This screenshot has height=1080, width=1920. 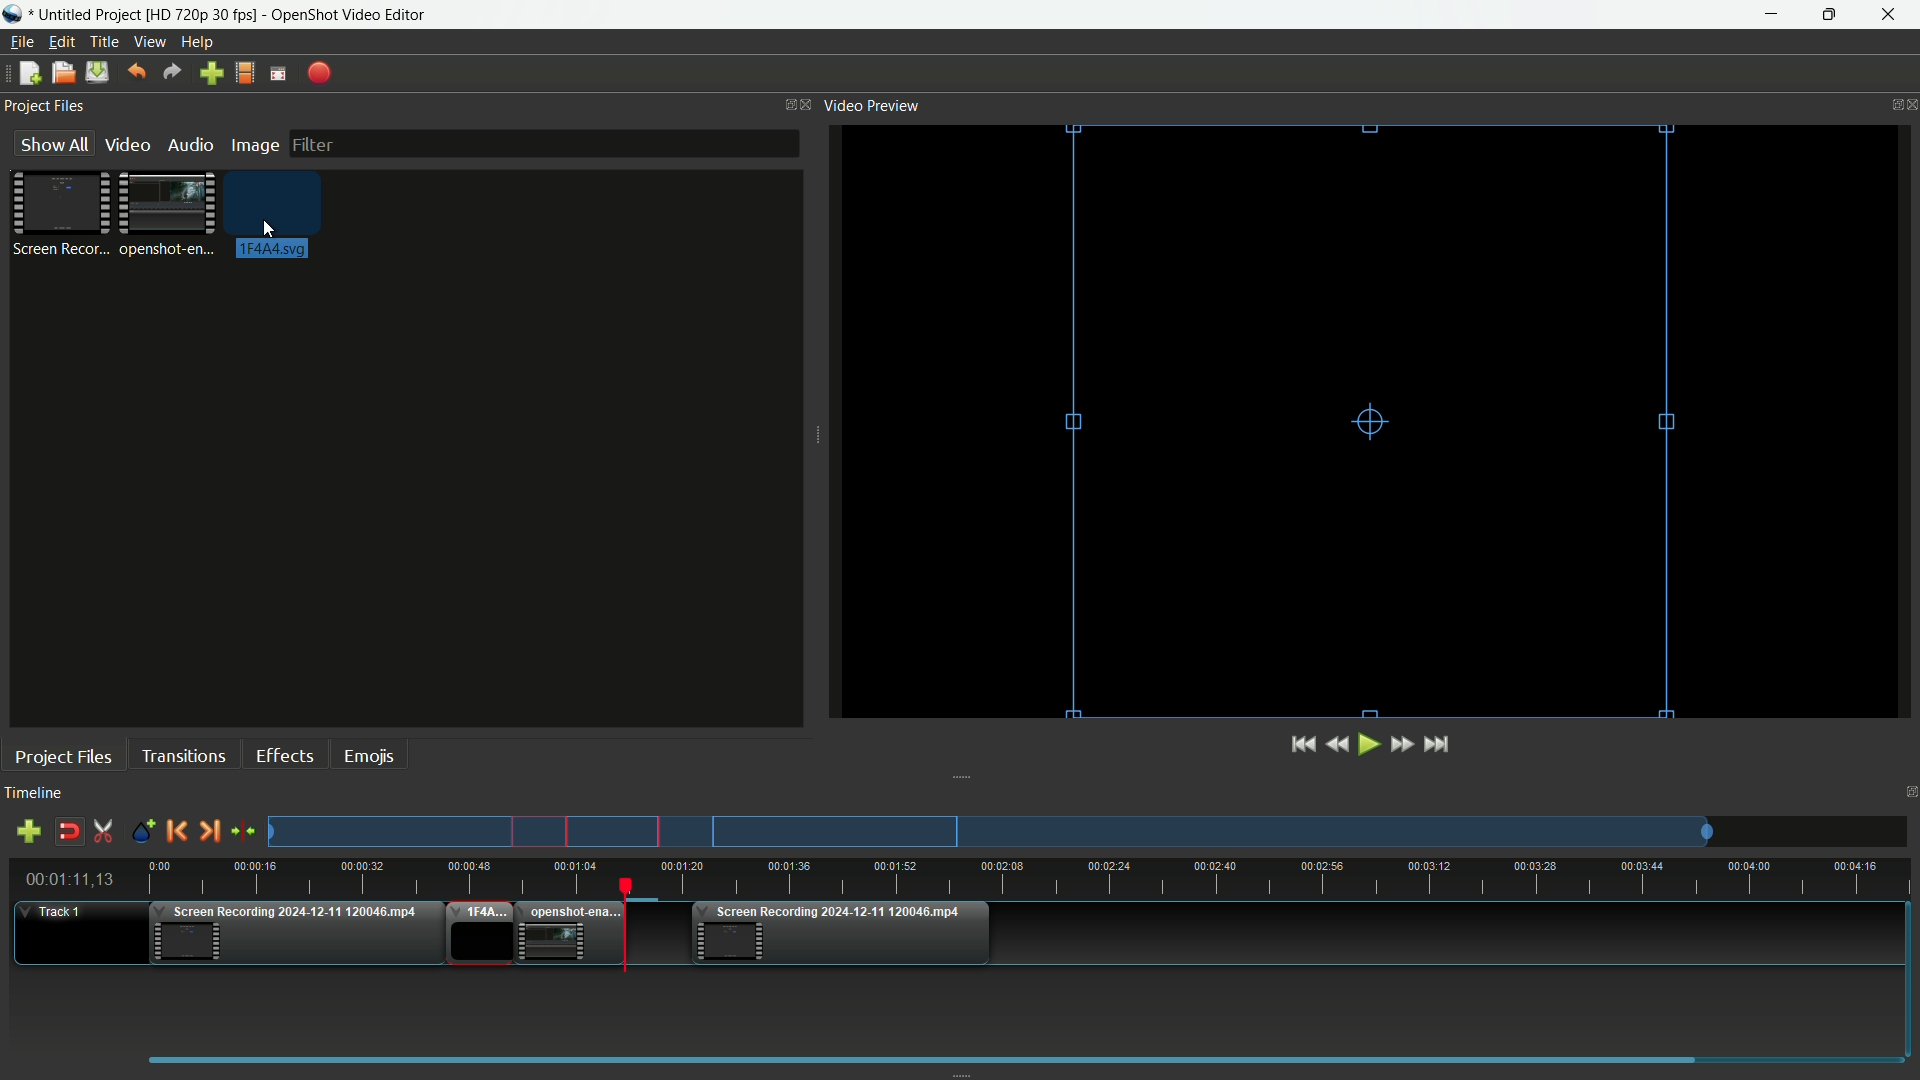 What do you see at coordinates (71, 832) in the screenshot?
I see `Disable snap` at bounding box center [71, 832].